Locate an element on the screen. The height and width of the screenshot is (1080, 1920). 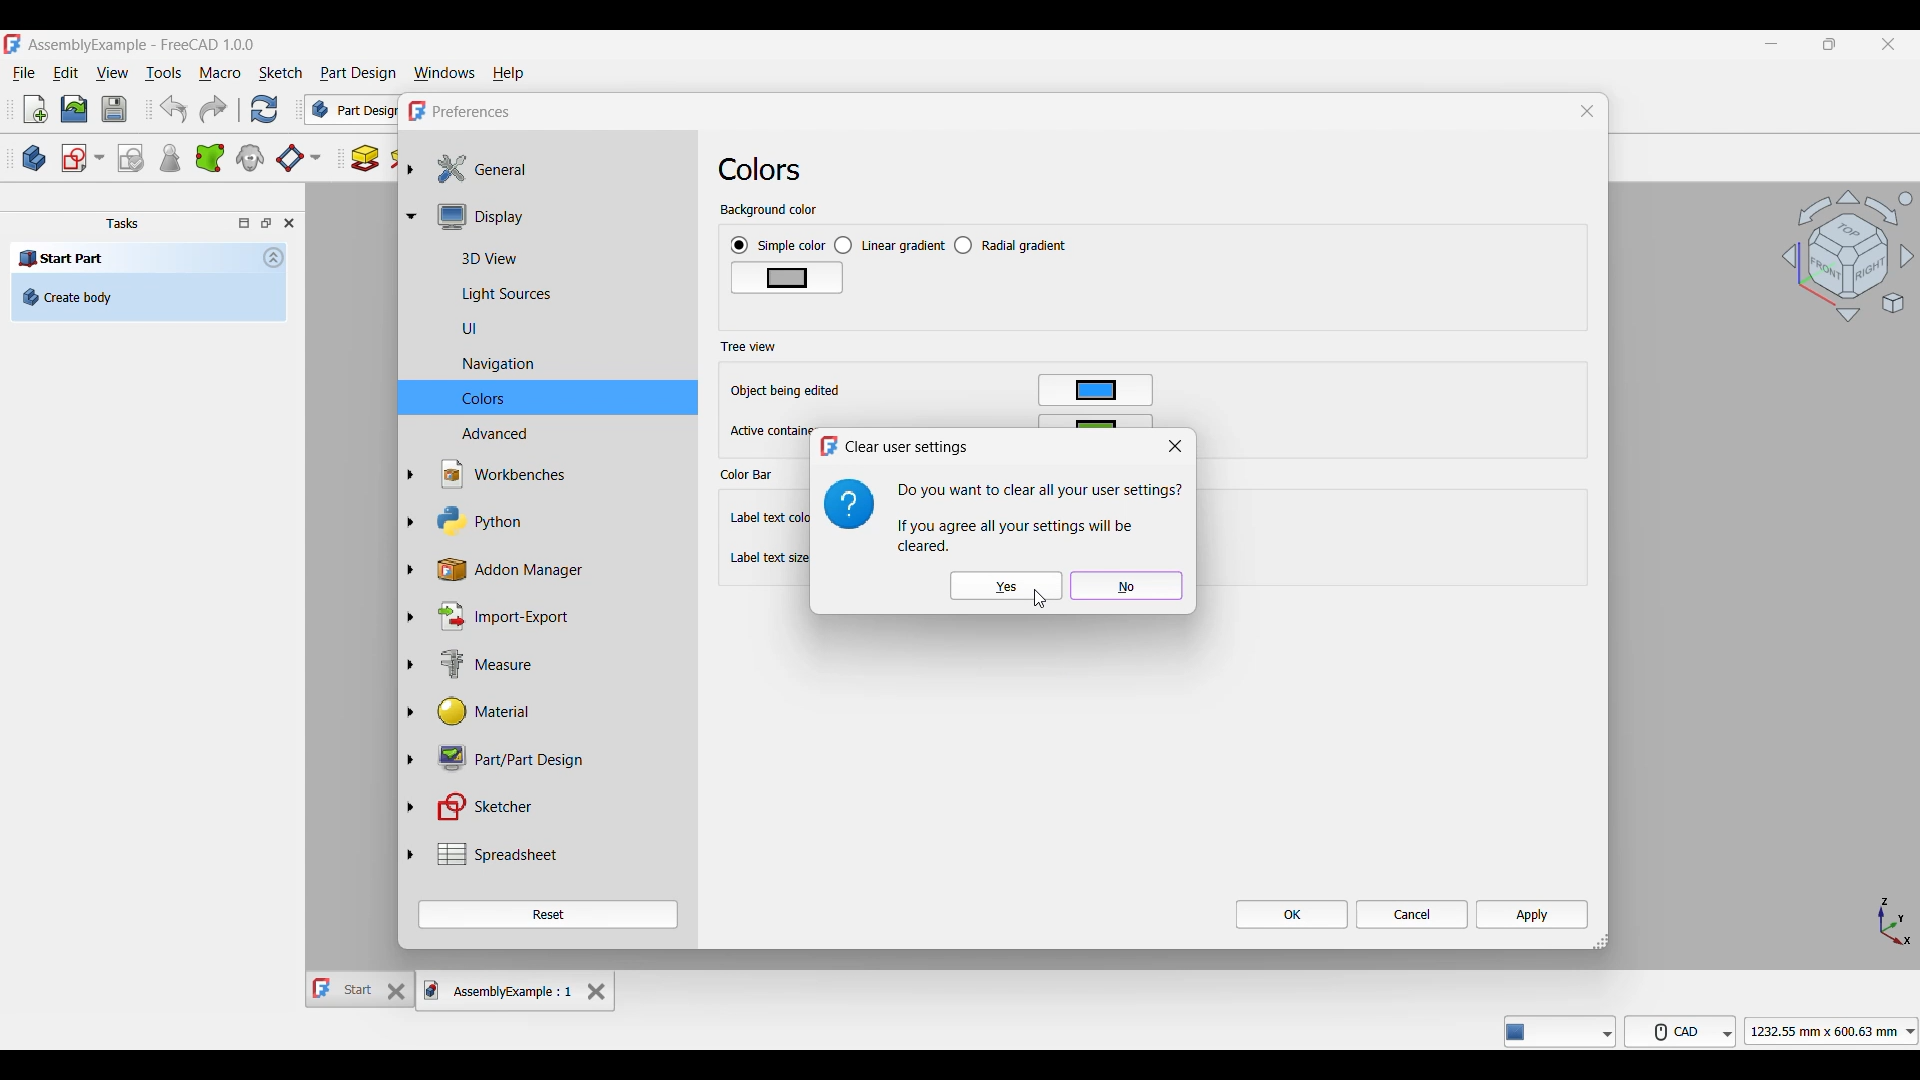
Light sources is located at coordinates (482, 292).